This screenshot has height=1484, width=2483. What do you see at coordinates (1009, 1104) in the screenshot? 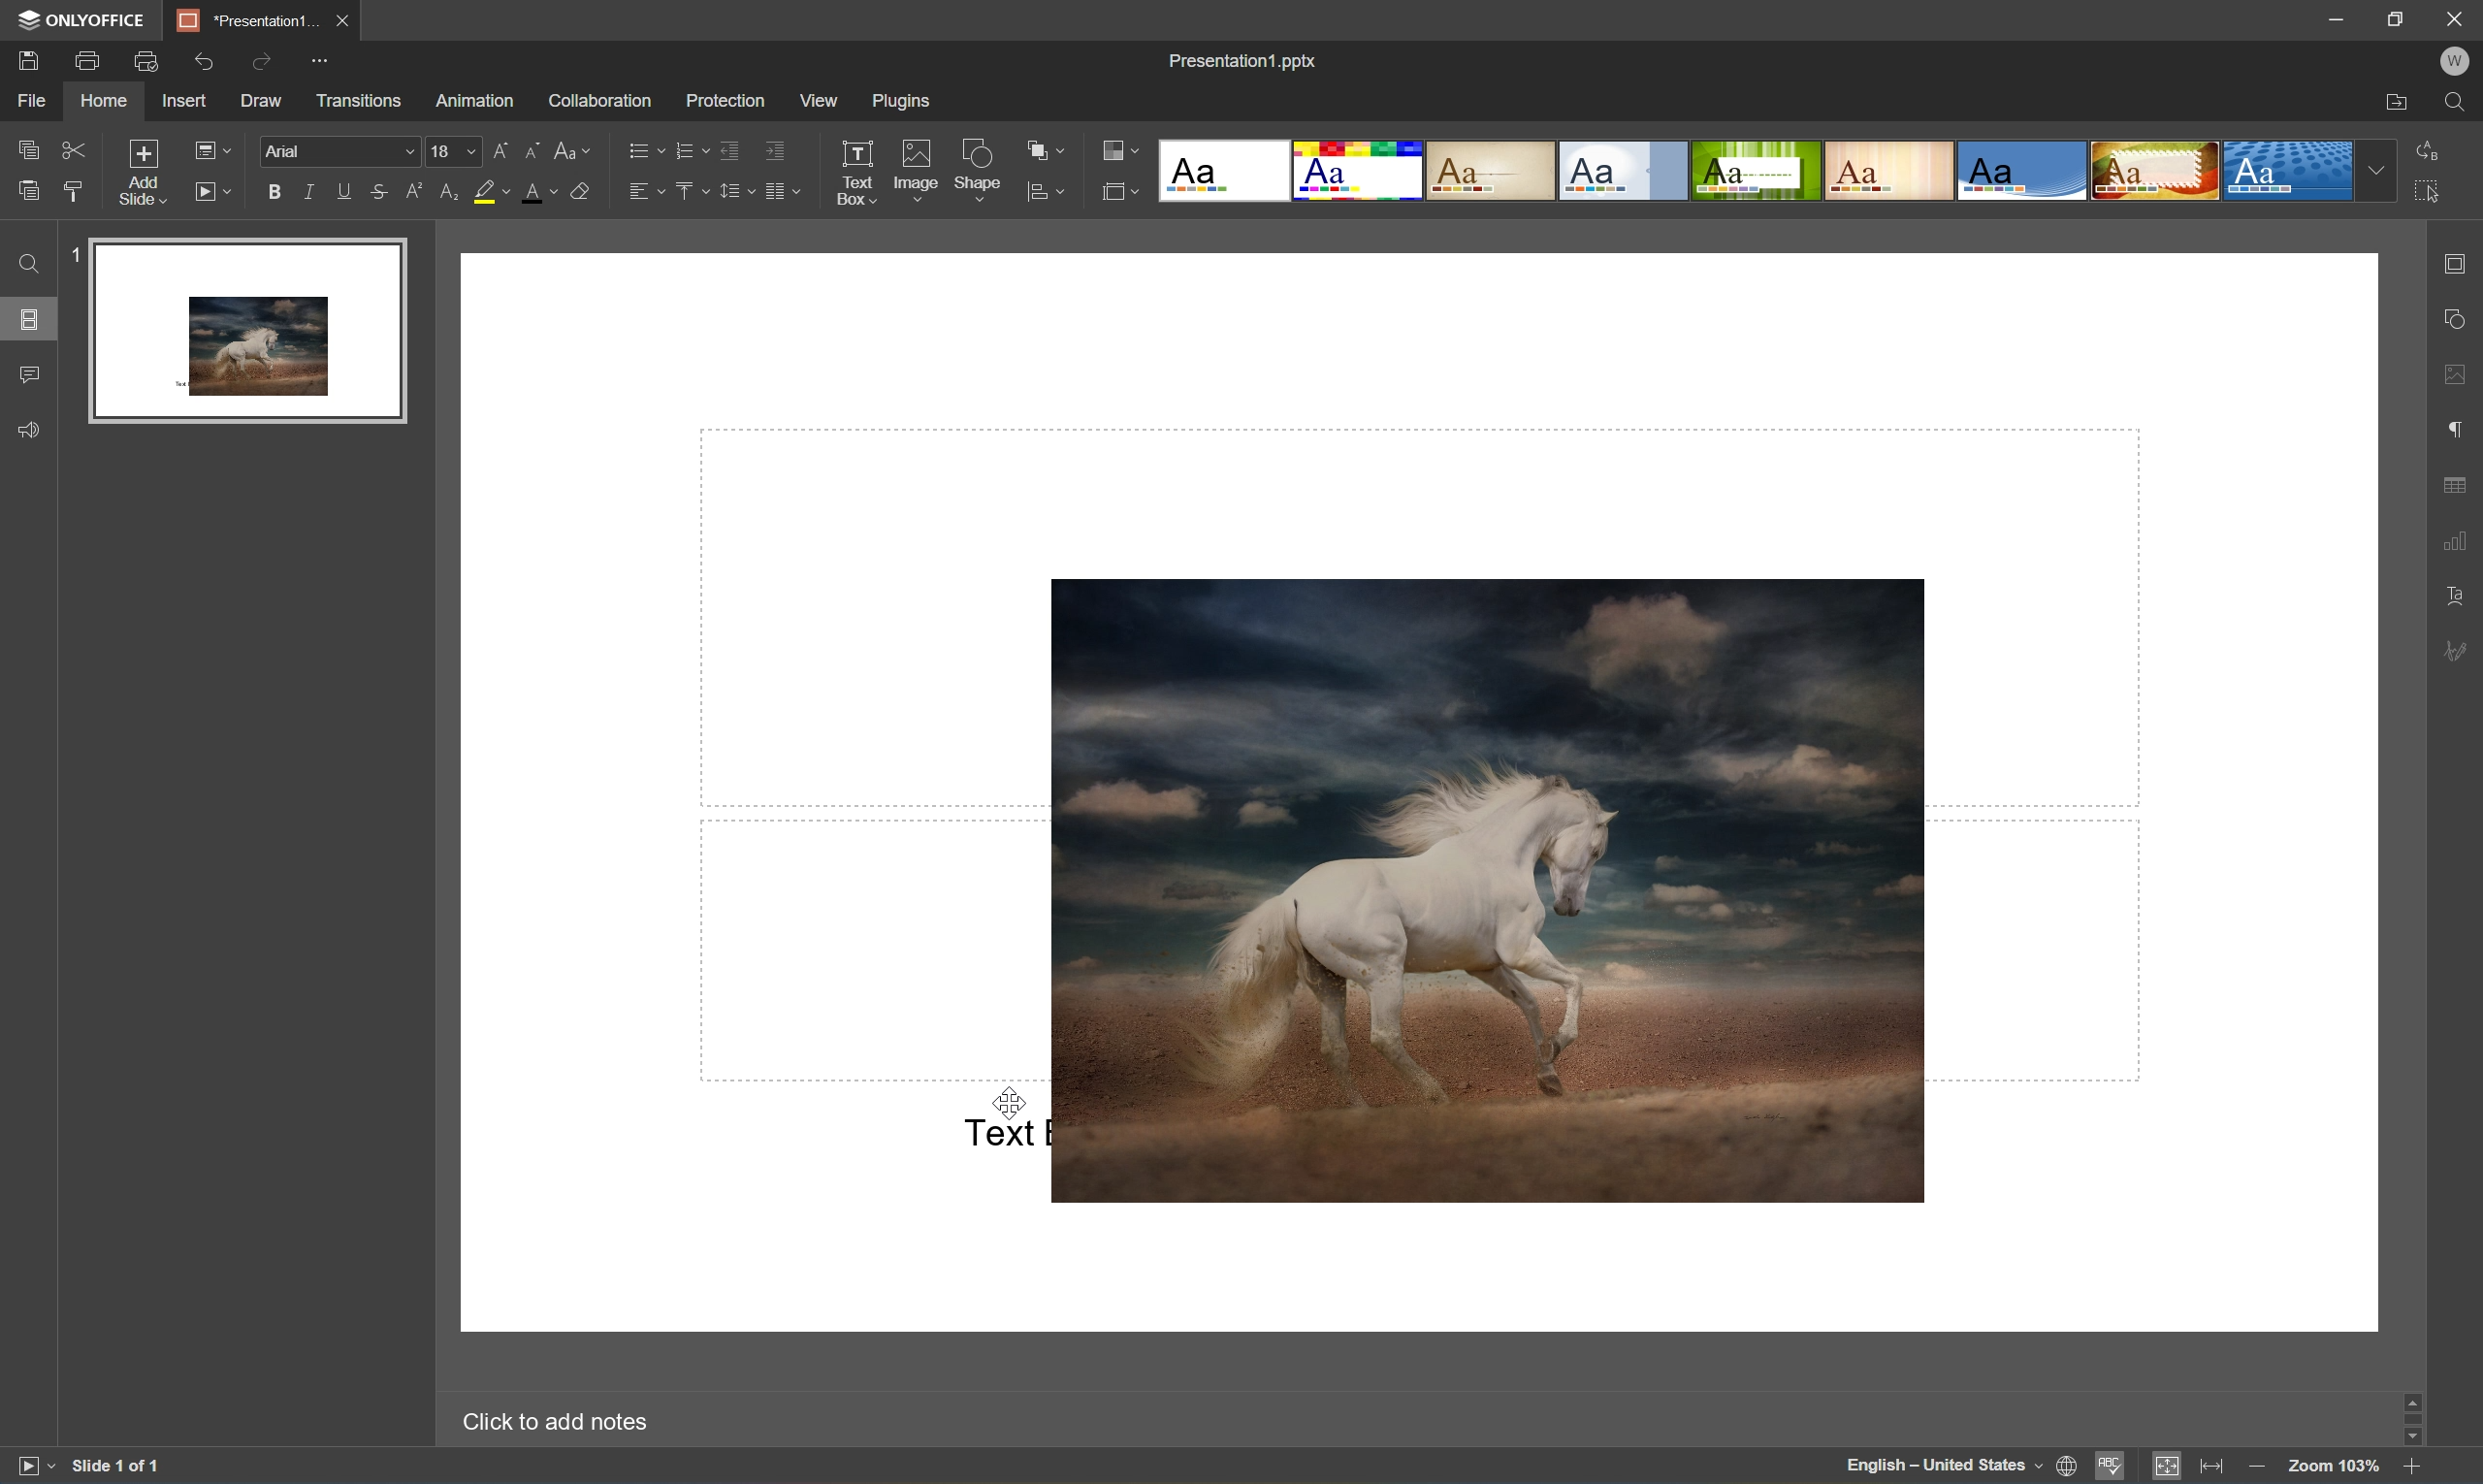
I see `Cursor Position` at bounding box center [1009, 1104].